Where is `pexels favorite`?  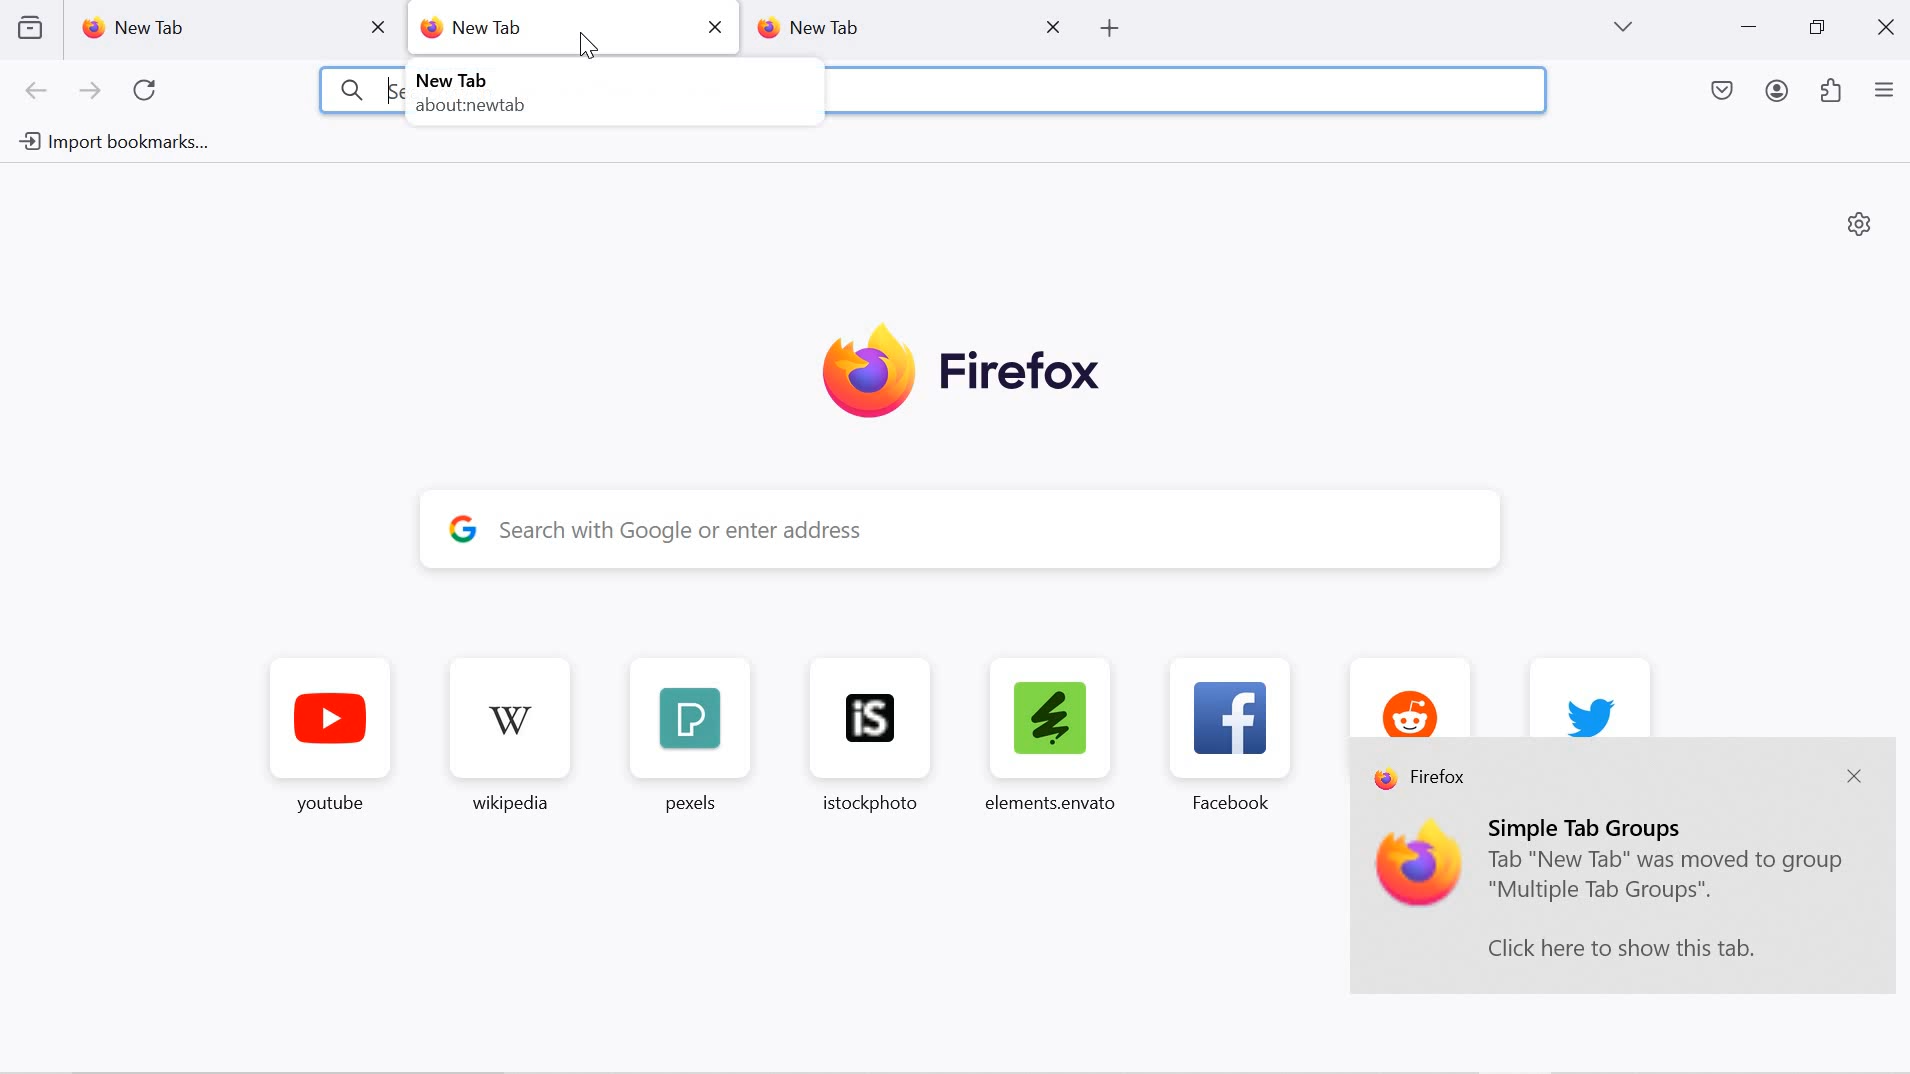 pexels favorite is located at coordinates (686, 737).